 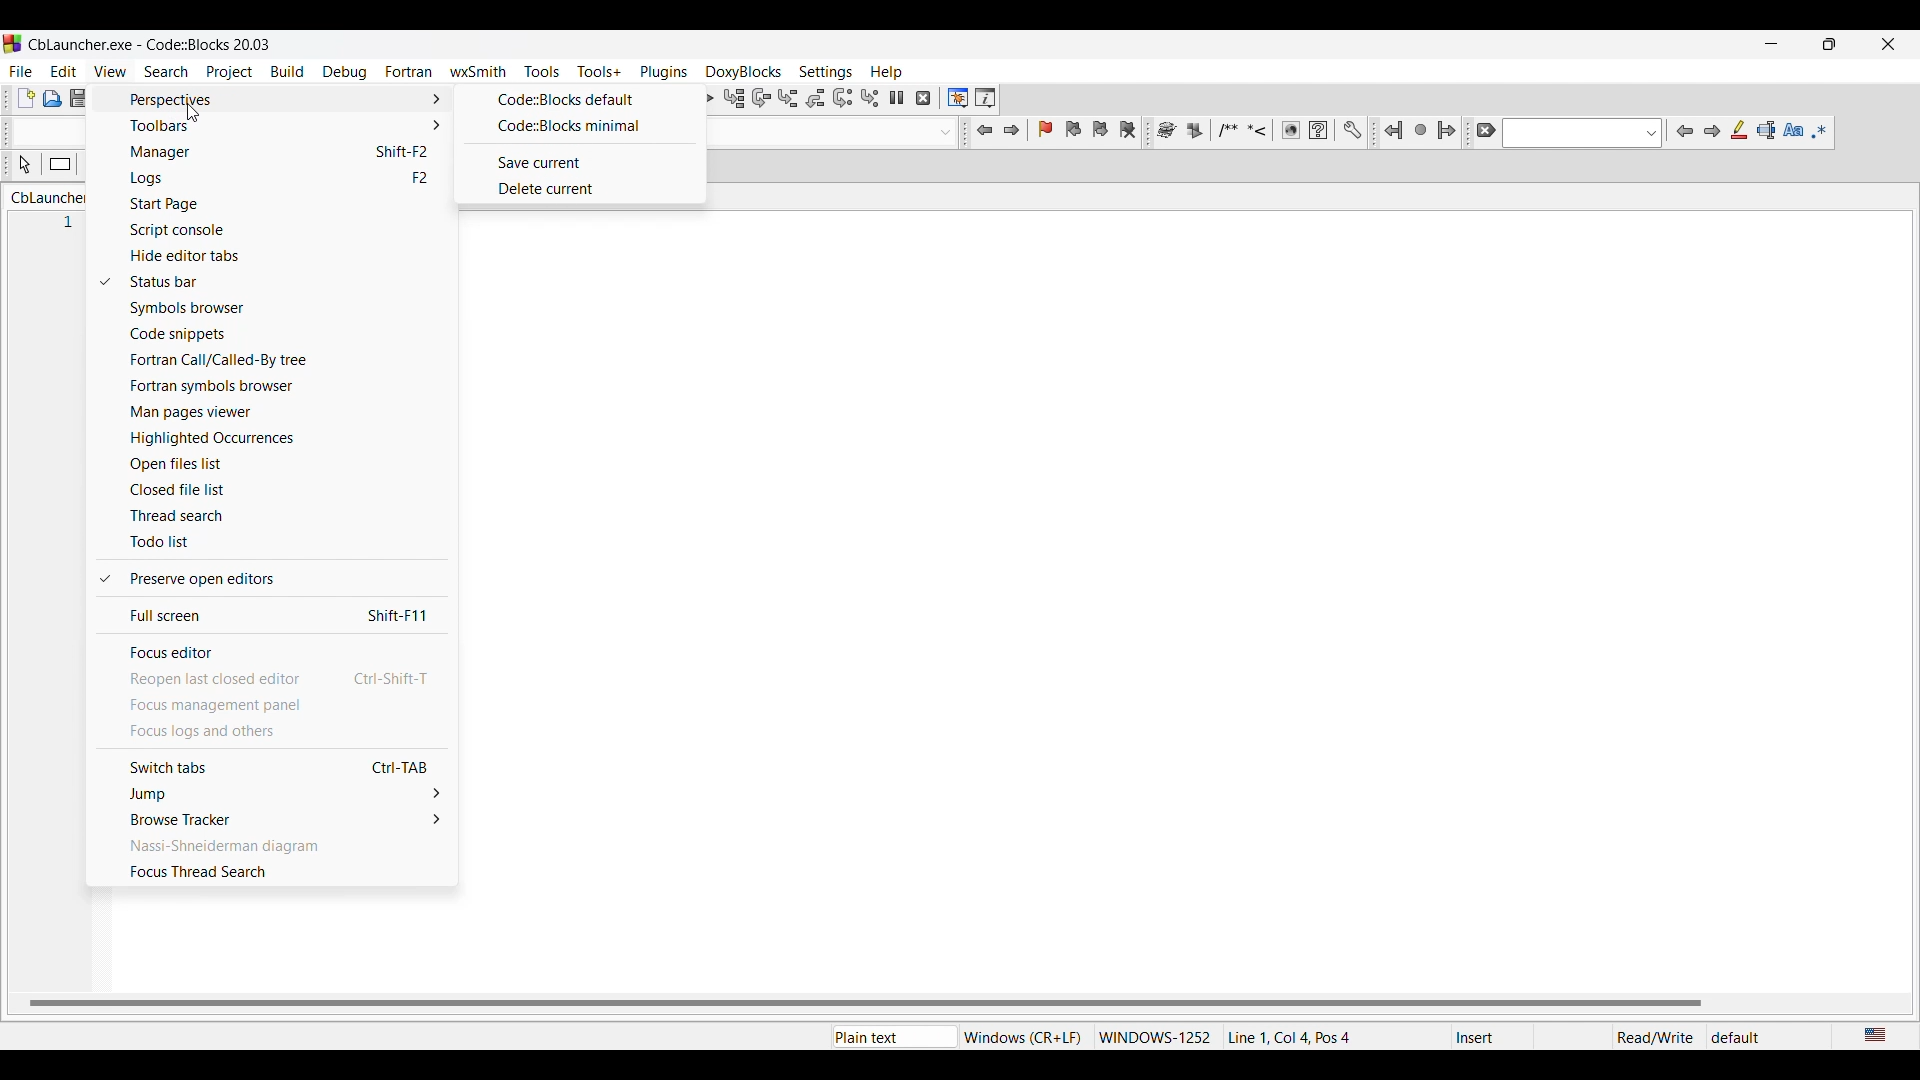 What do you see at coordinates (479, 71) in the screenshot?
I see `wxSmith menu` at bounding box center [479, 71].